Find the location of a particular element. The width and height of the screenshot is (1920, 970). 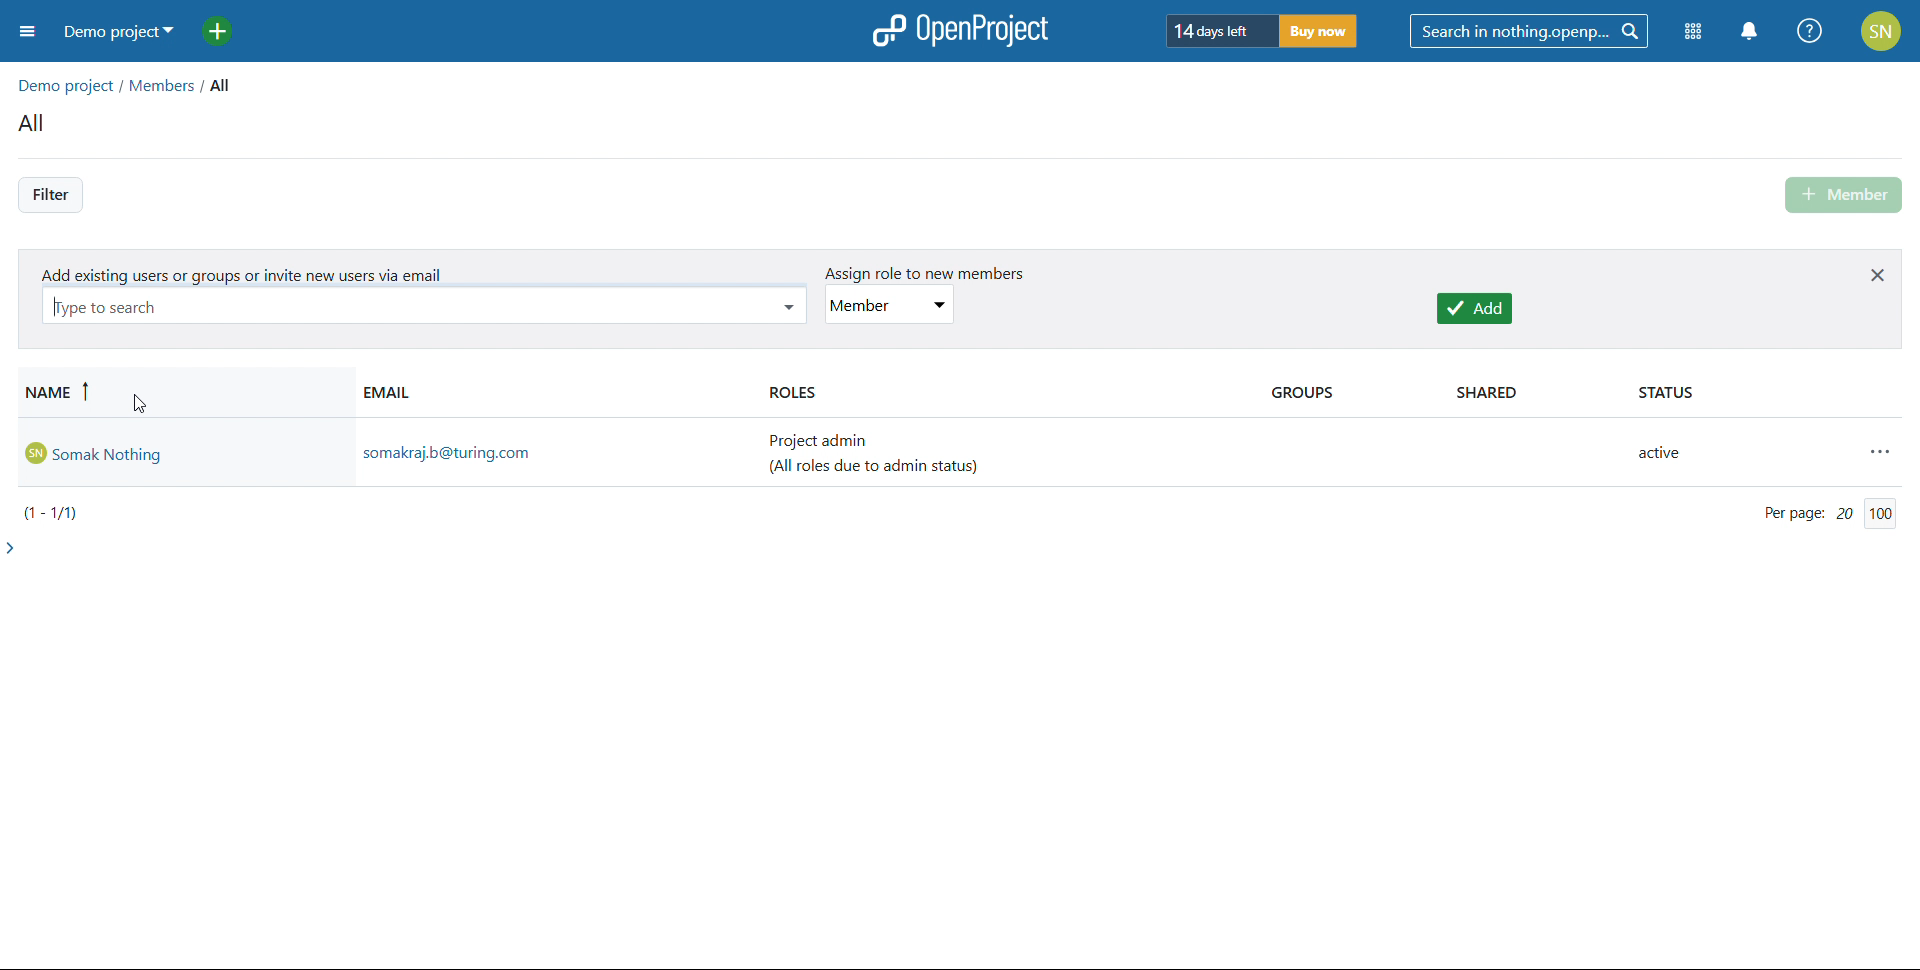

(1-1/1) is located at coordinates (57, 512).